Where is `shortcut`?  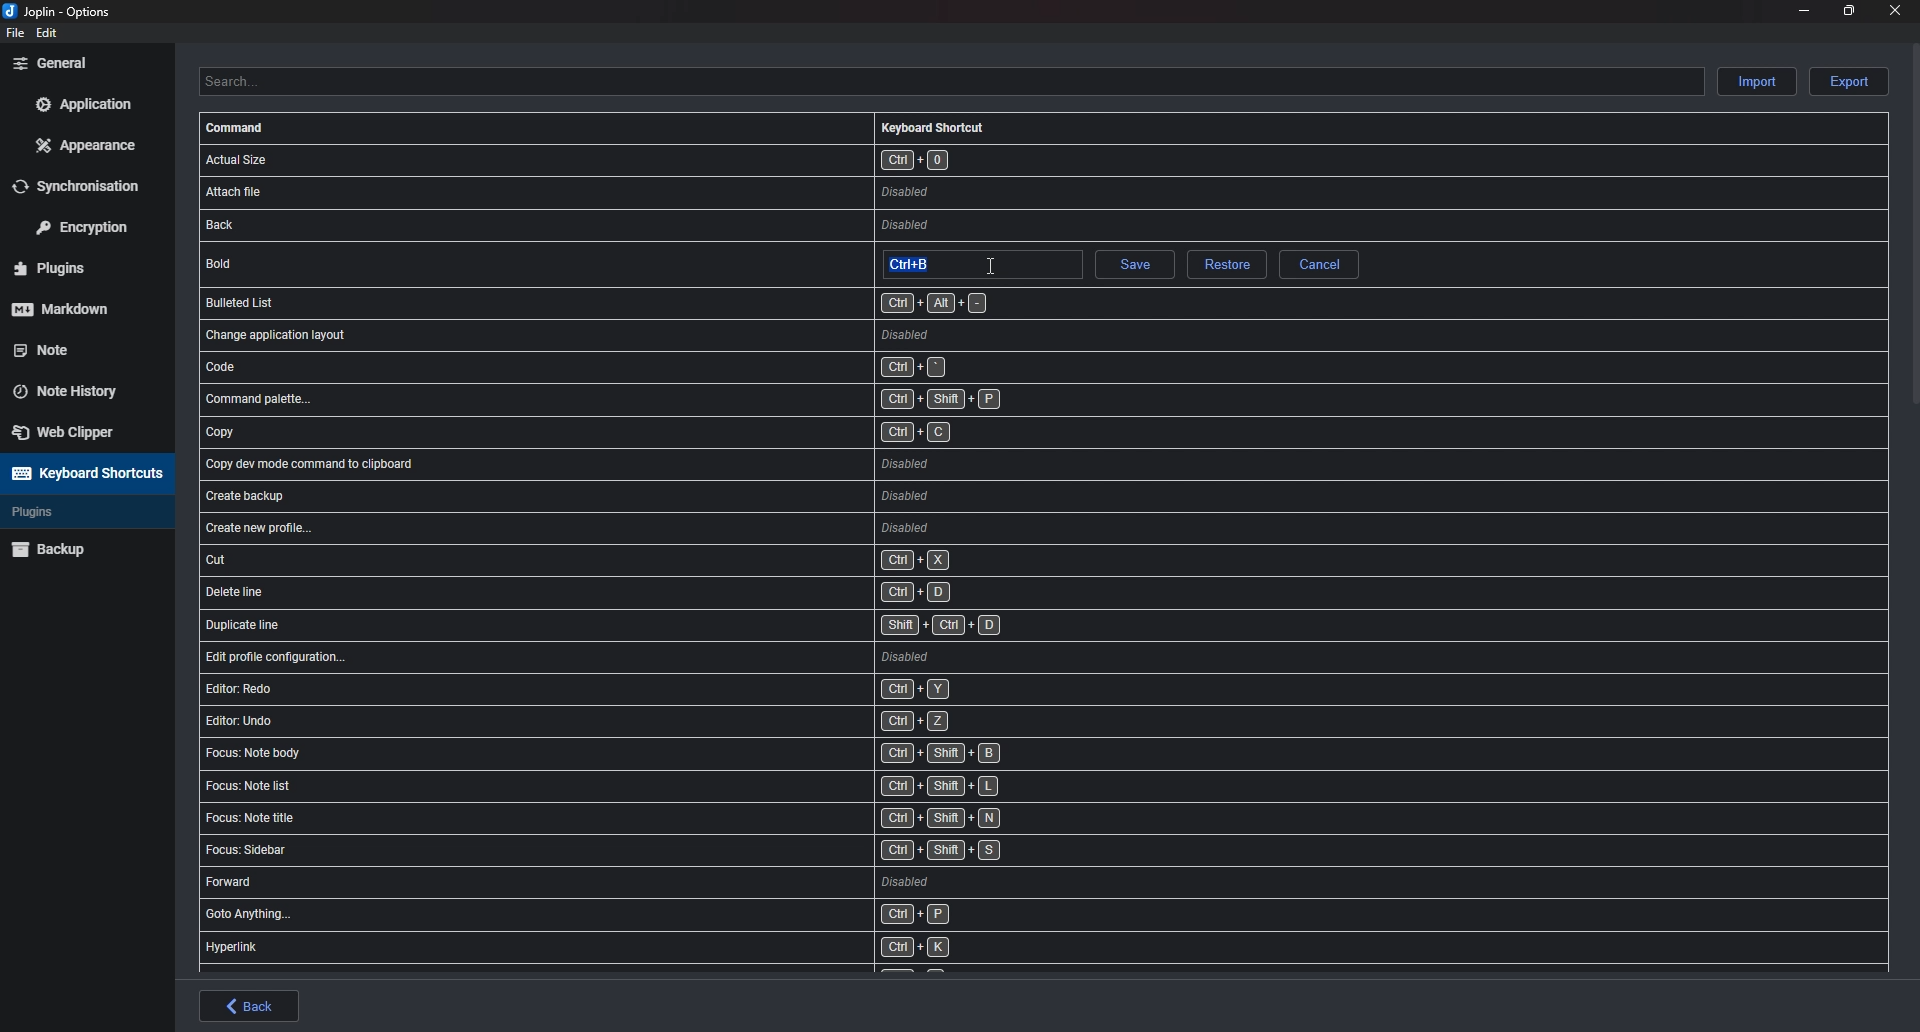
shortcut is located at coordinates (690, 656).